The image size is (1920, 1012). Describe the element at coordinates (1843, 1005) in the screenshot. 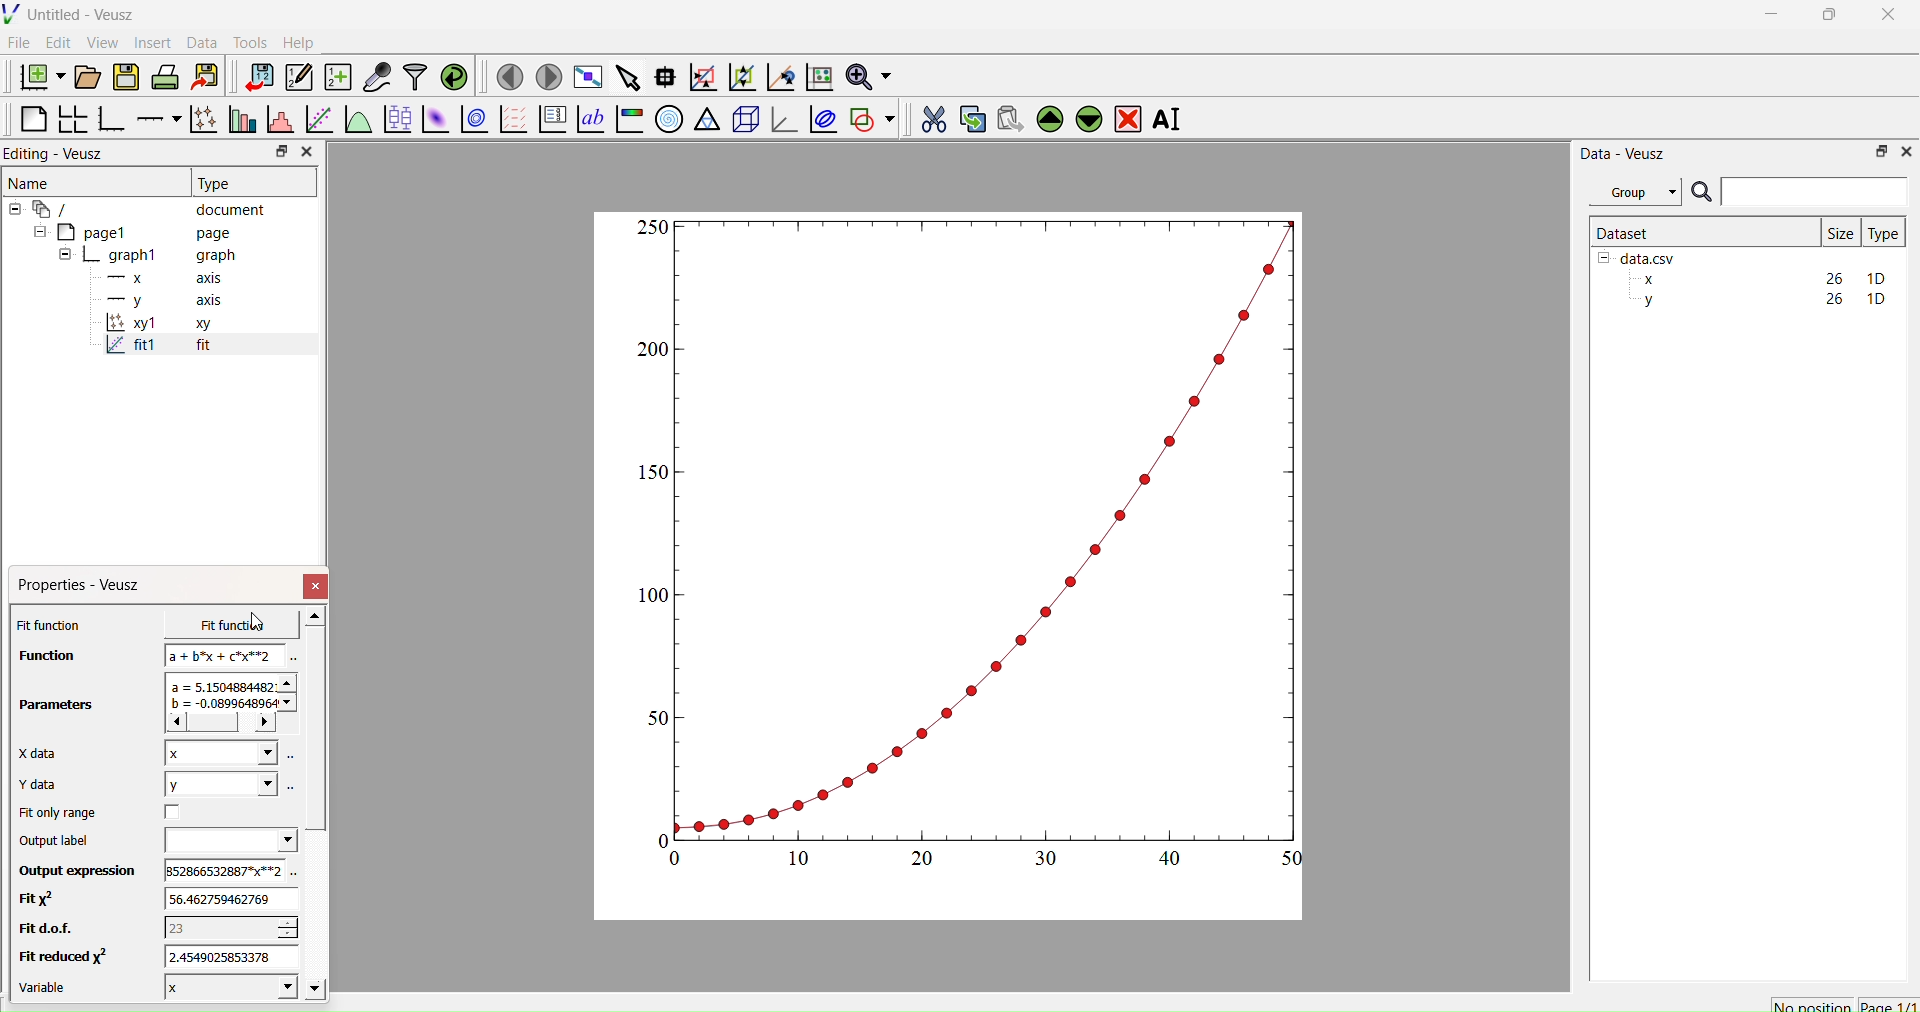

I see `No position Page 1/1` at that location.